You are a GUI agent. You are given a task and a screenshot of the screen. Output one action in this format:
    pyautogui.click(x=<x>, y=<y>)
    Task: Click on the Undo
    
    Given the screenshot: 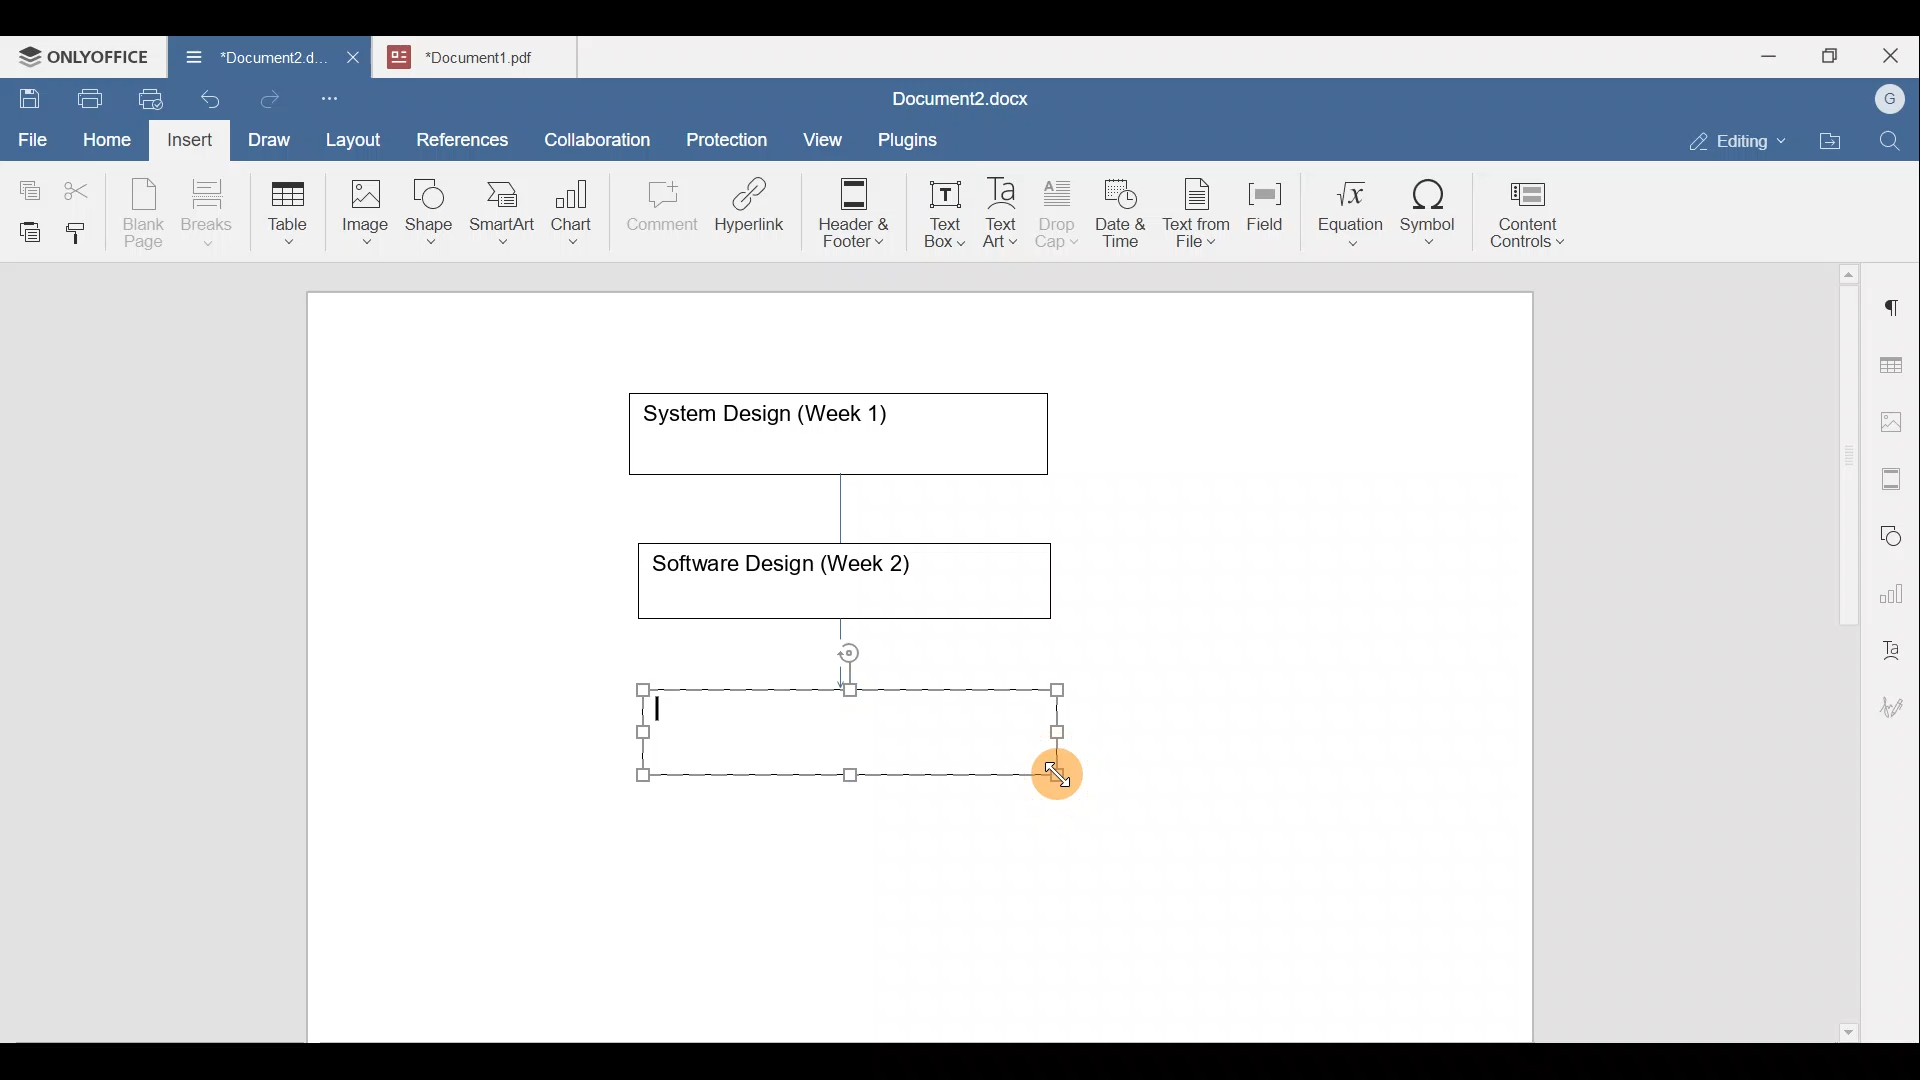 What is the action you would take?
    pyautogui.click(x=206, y=96)
    